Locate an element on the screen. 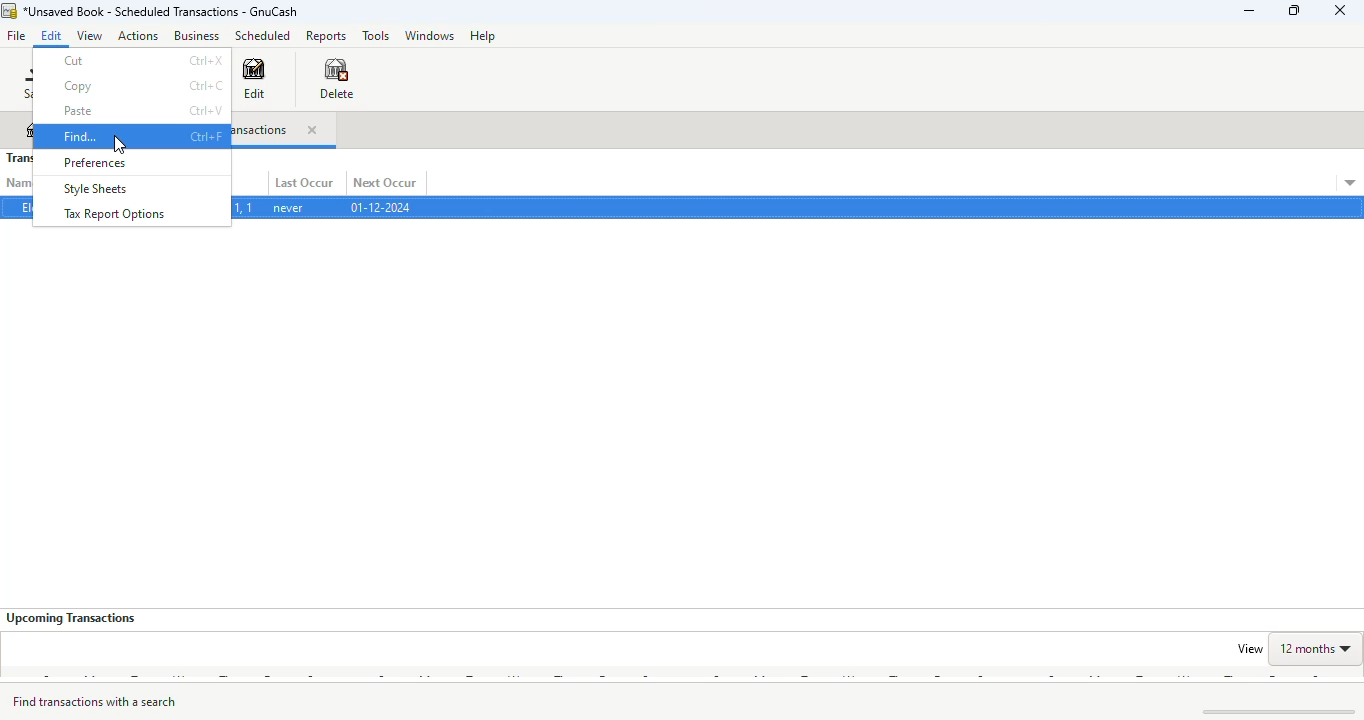 The height and width of the screenshot is (720, 1364). actions is located at coordinates (138, 36).